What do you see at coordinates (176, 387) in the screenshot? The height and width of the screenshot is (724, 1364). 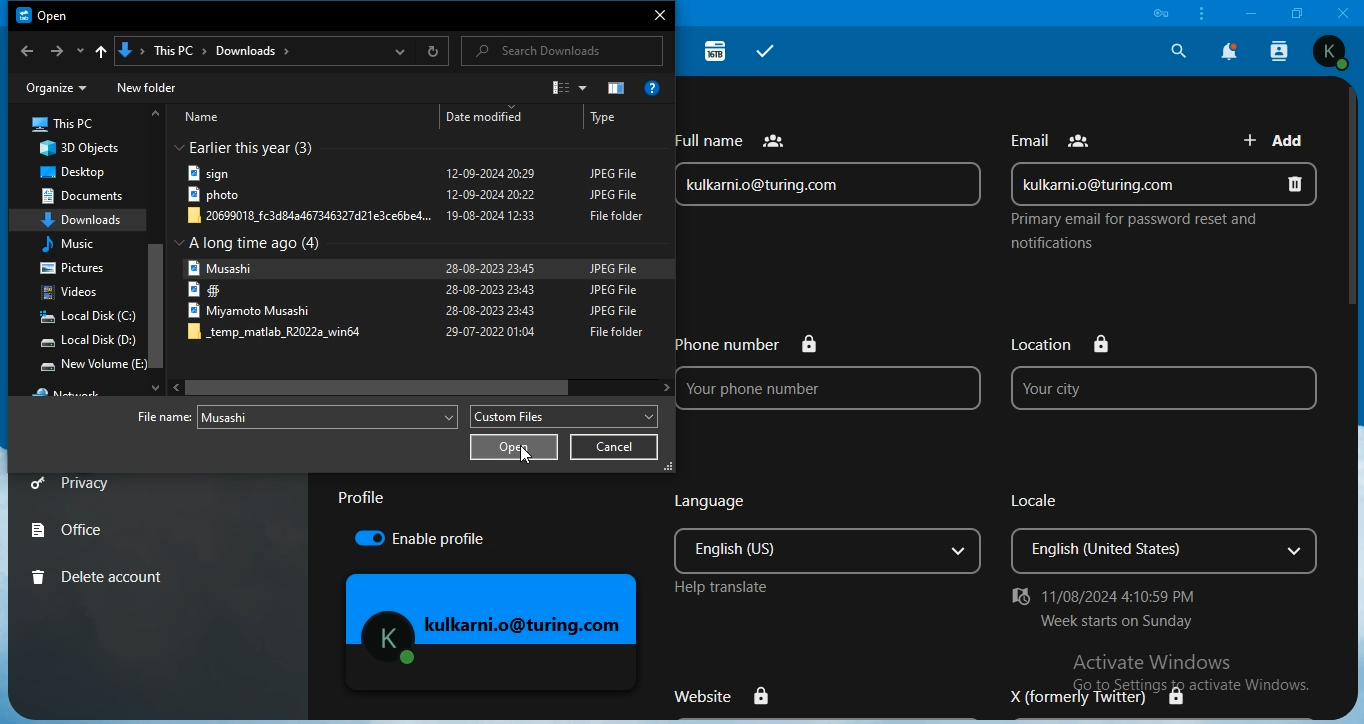 I see `Left` at bounding box center [176, 387].